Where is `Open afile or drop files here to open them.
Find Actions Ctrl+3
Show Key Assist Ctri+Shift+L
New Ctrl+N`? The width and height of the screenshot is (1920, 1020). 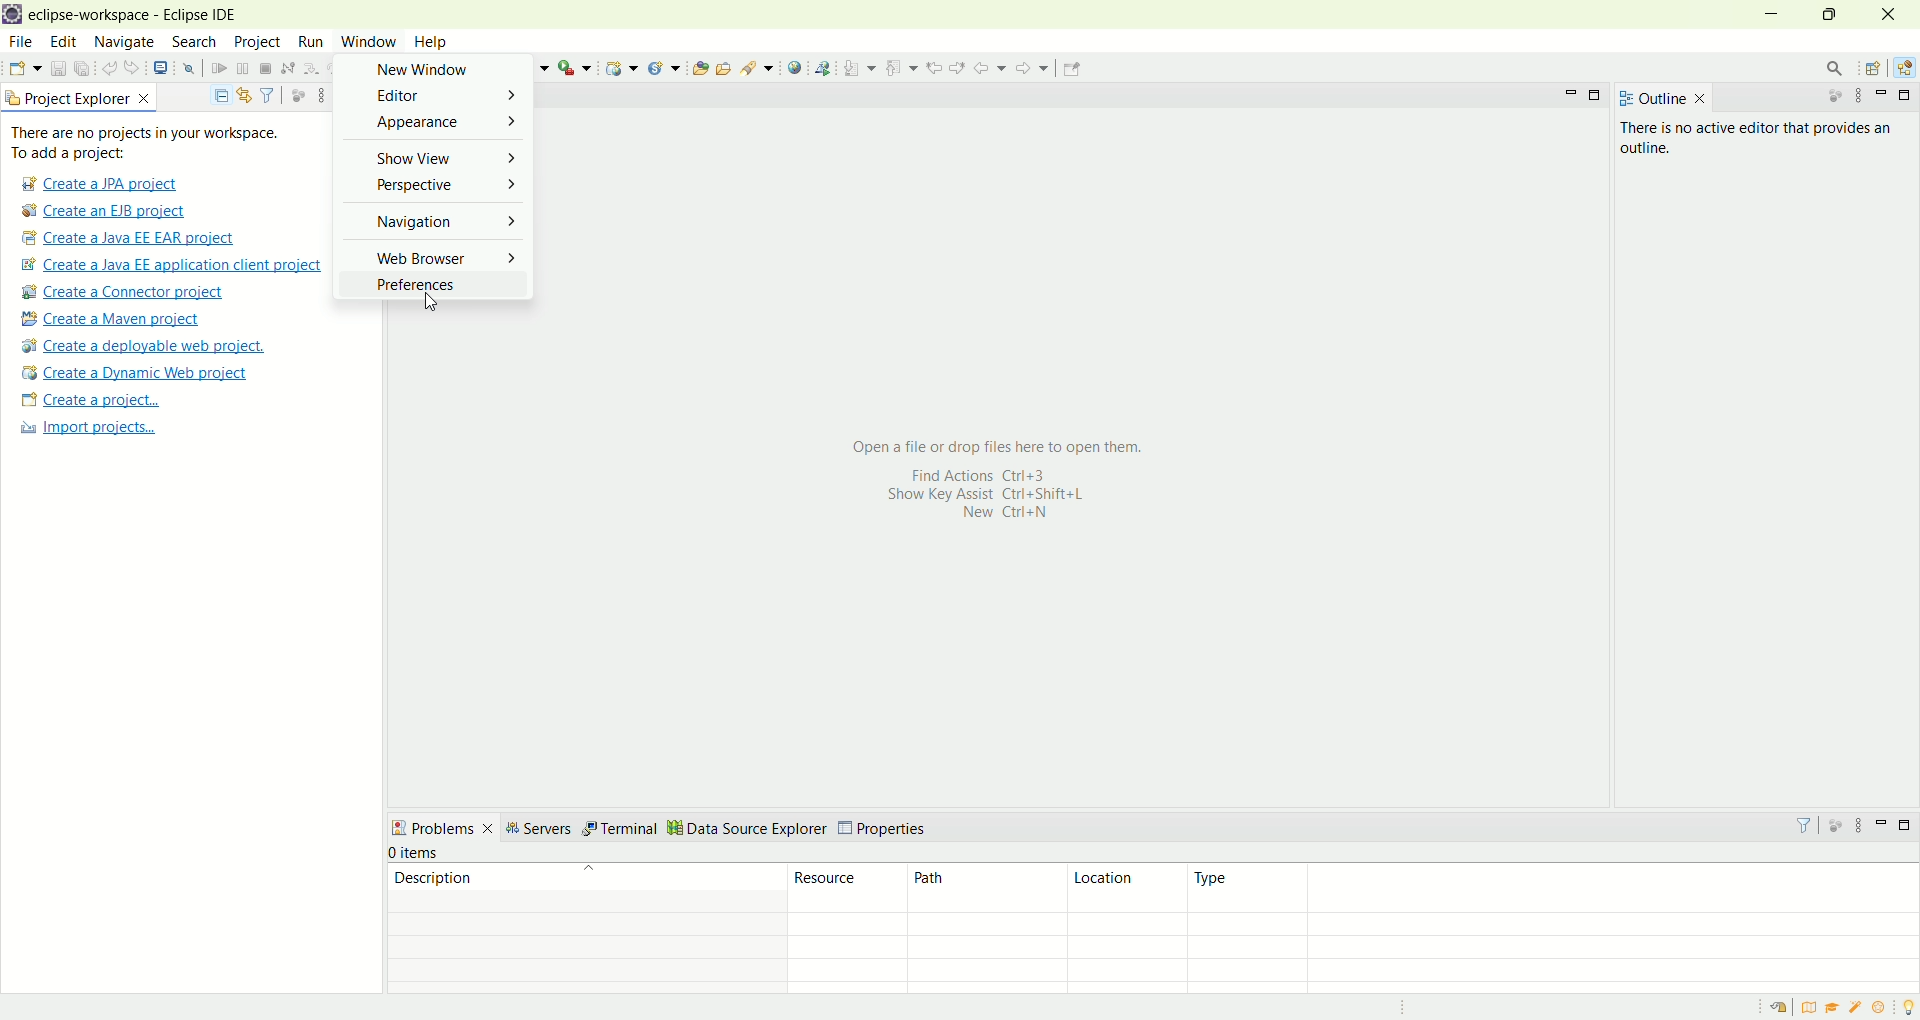 Open afile or drop files here to open them.
Find Actions Ctrl+3
Show Key Assist Ctri+Shift+L
New Ctrl+N is located at coordinates (991, 479).